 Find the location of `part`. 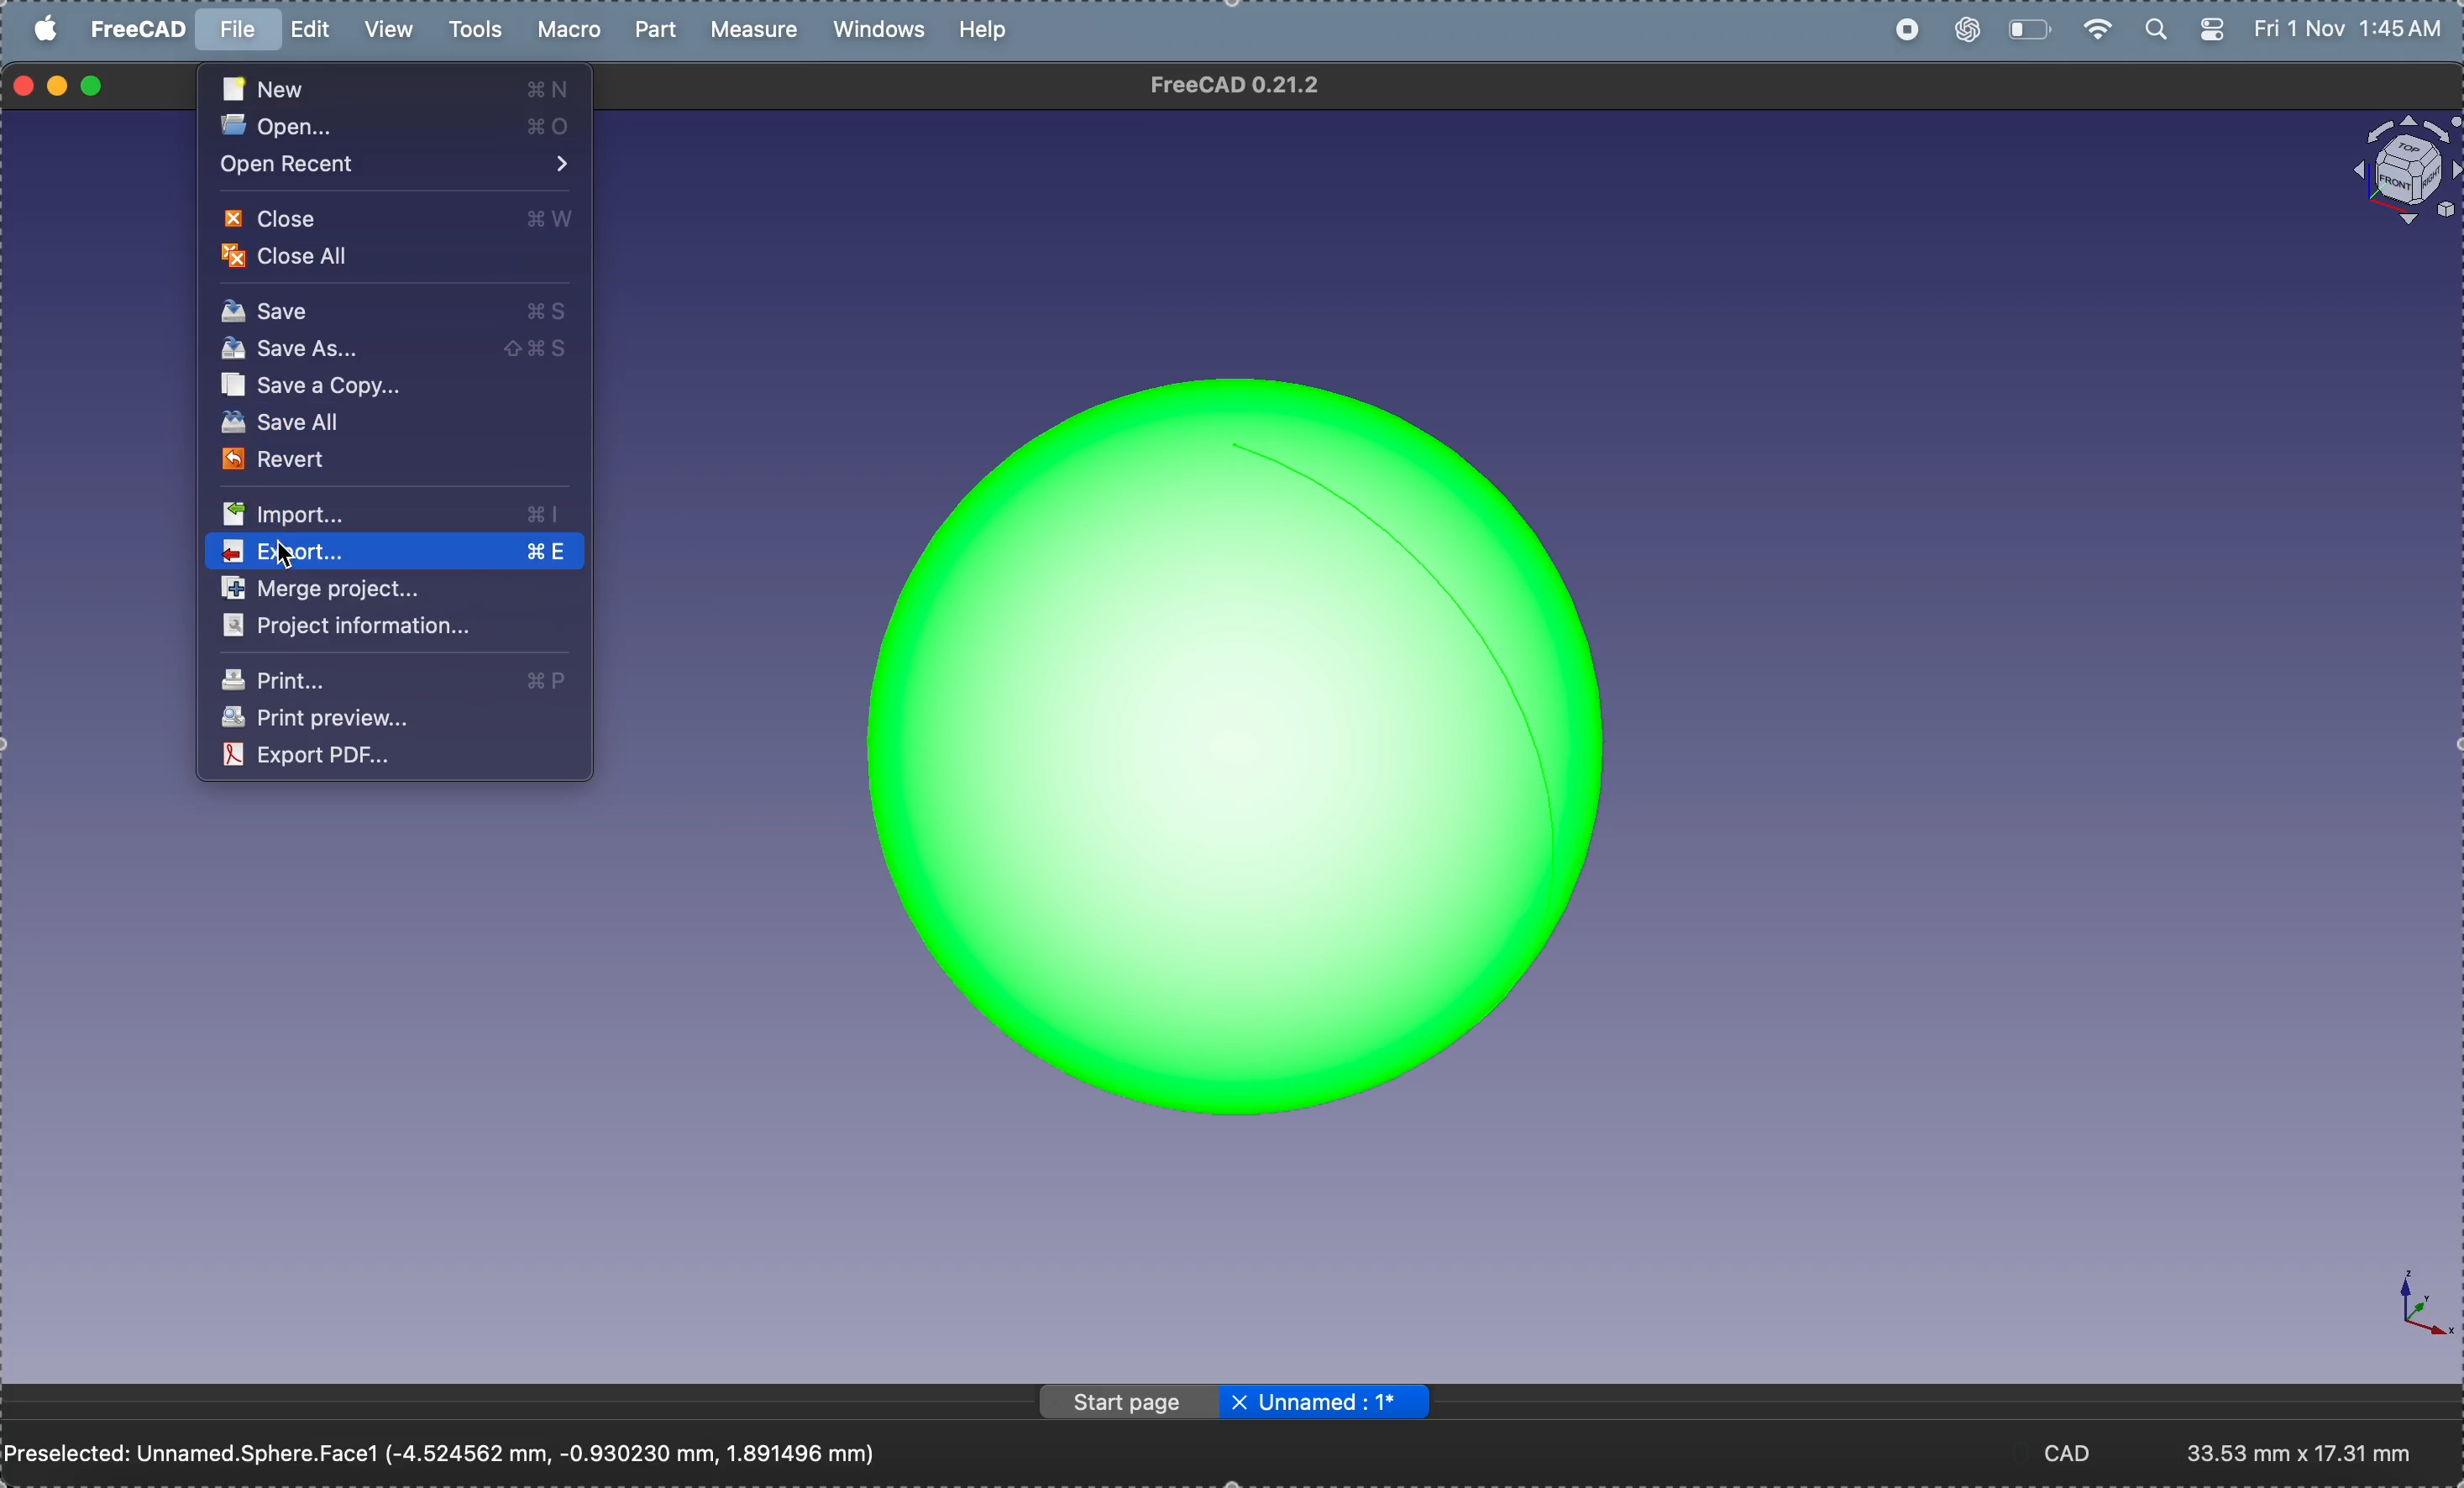

part is located at coordinates (661, 29).